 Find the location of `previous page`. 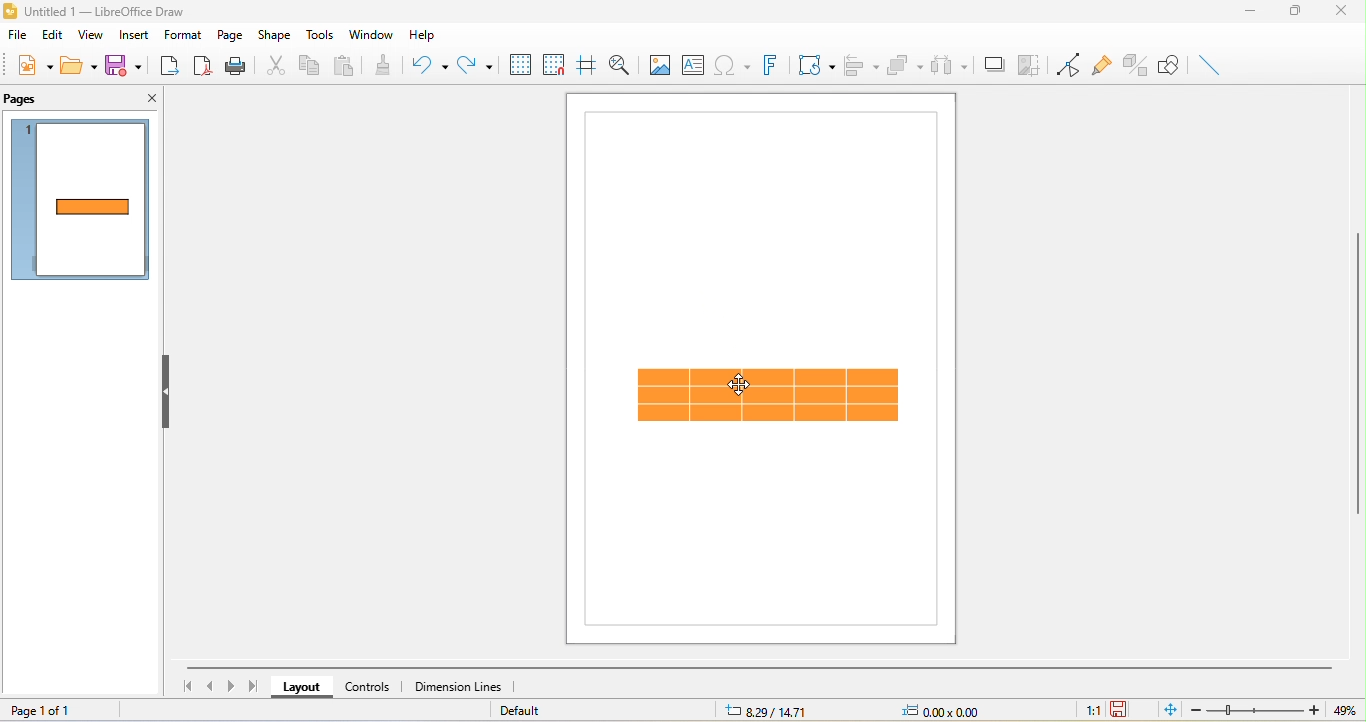

previous page is located at coordinates (212, 688).